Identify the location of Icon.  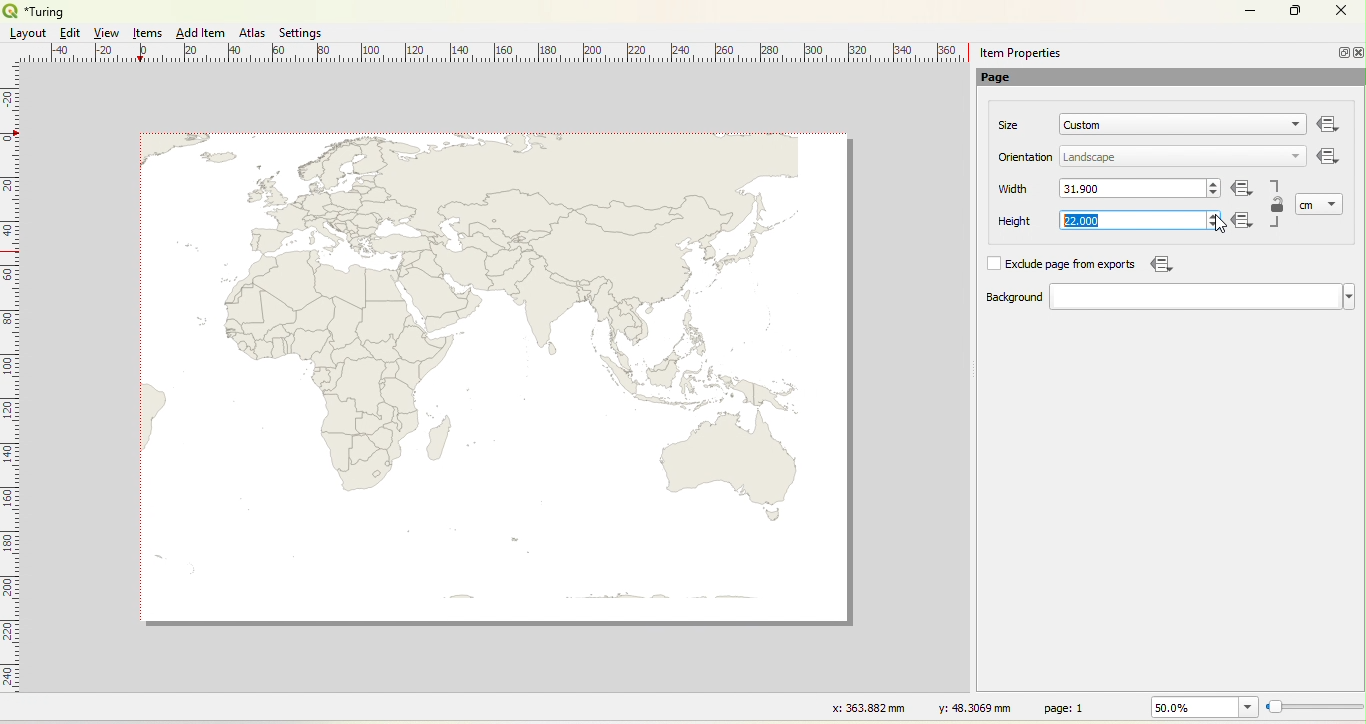
(1159, 264).